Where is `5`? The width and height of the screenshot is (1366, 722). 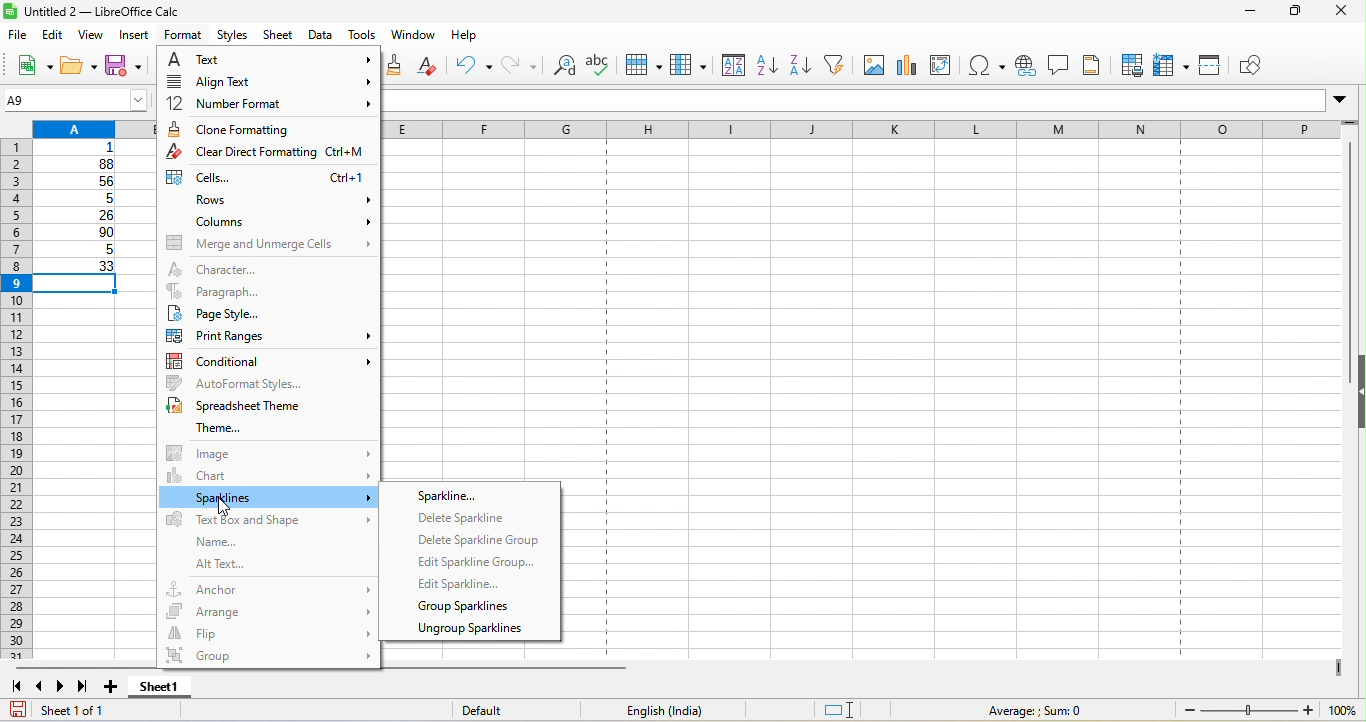 5 is located at coordinates (81, 199).